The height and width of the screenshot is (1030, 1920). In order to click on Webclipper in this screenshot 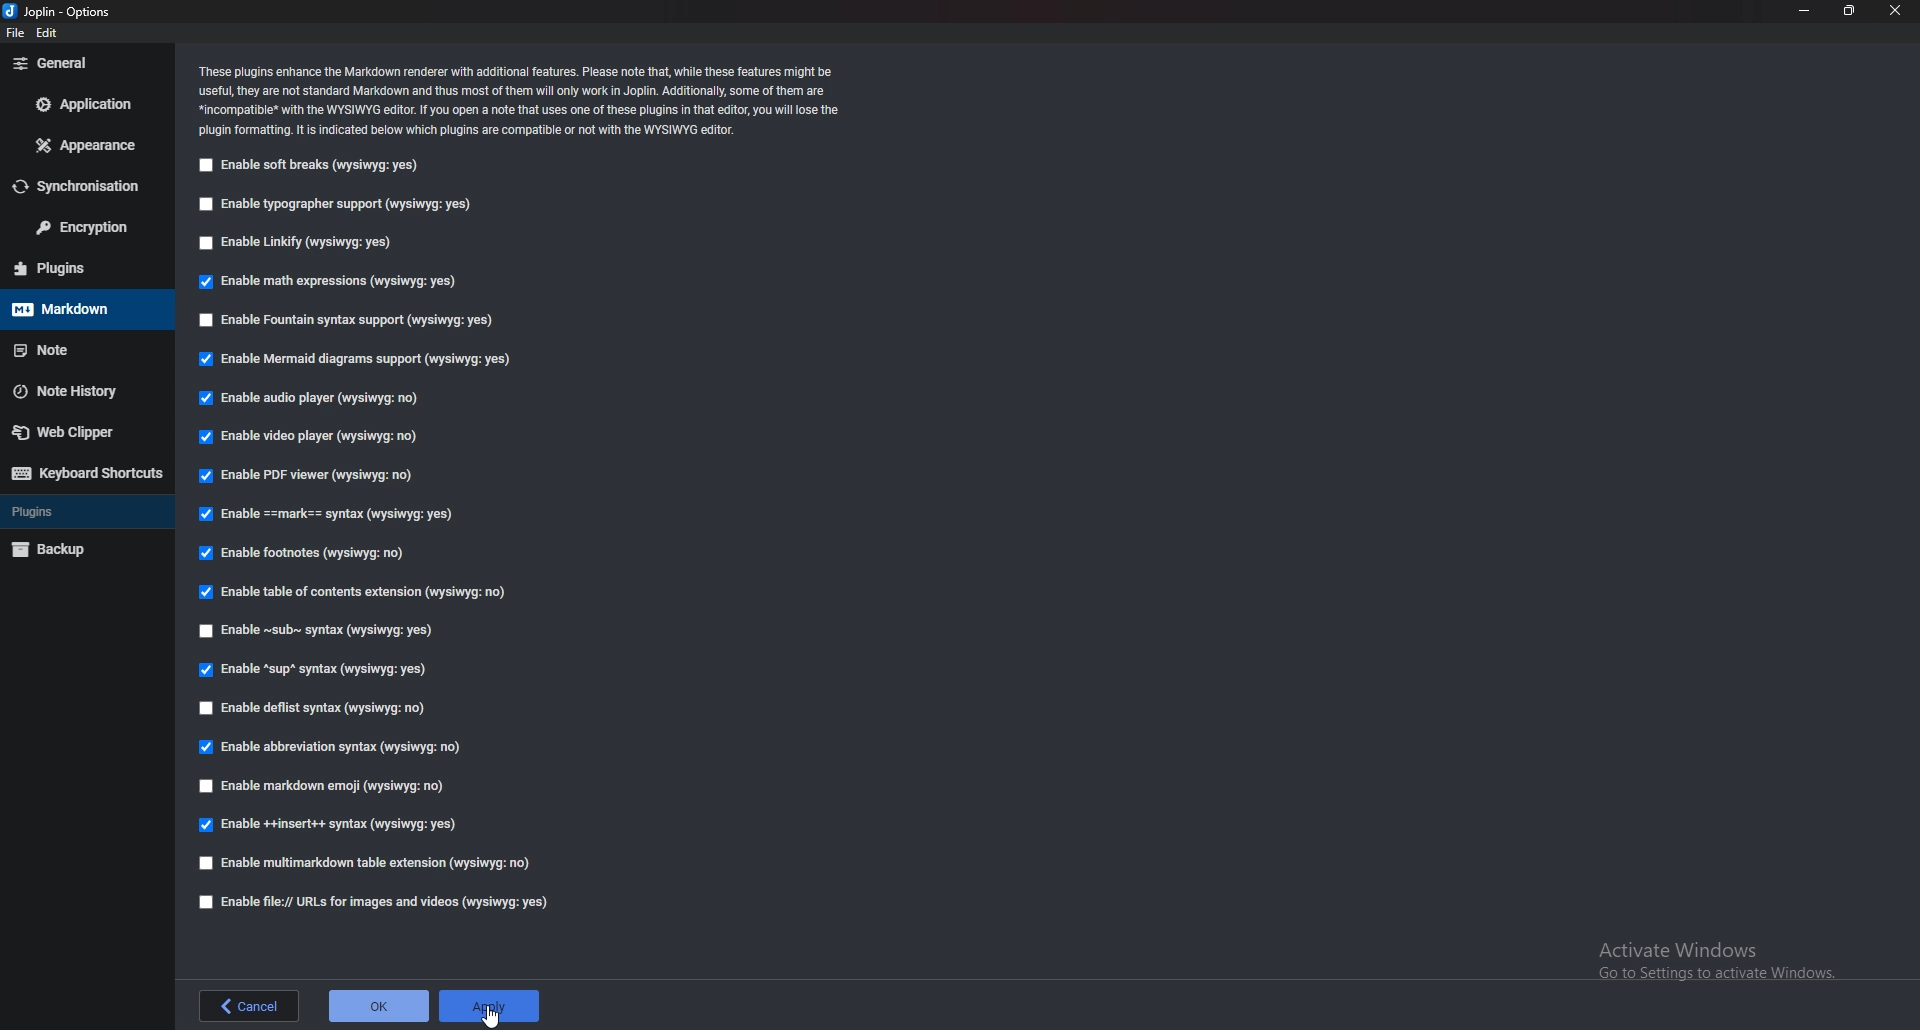, I will do `click(85, 434)`.